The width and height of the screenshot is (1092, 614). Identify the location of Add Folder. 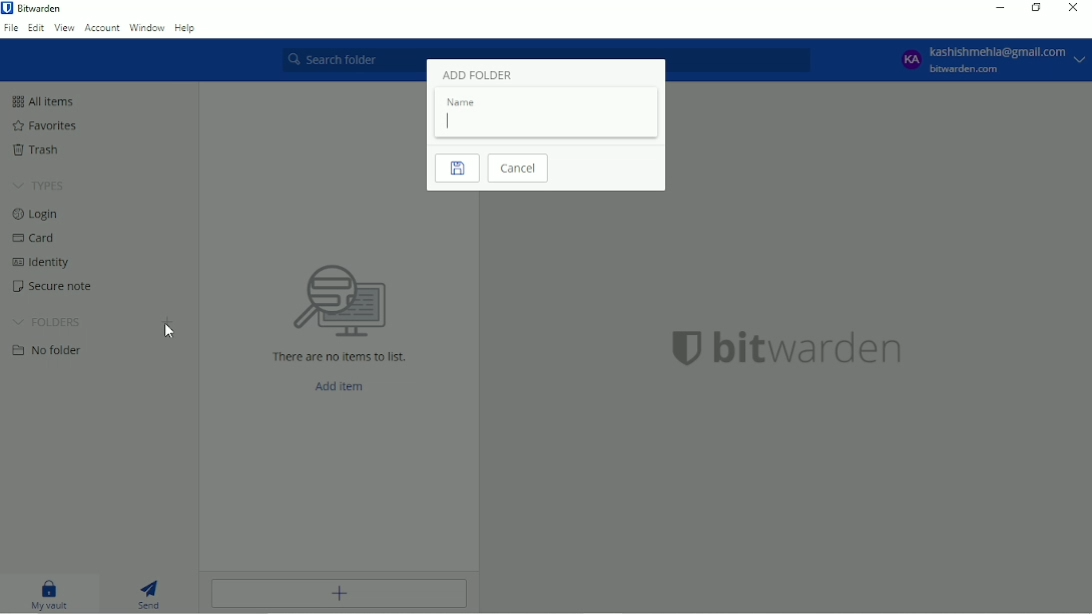
(476, 75).